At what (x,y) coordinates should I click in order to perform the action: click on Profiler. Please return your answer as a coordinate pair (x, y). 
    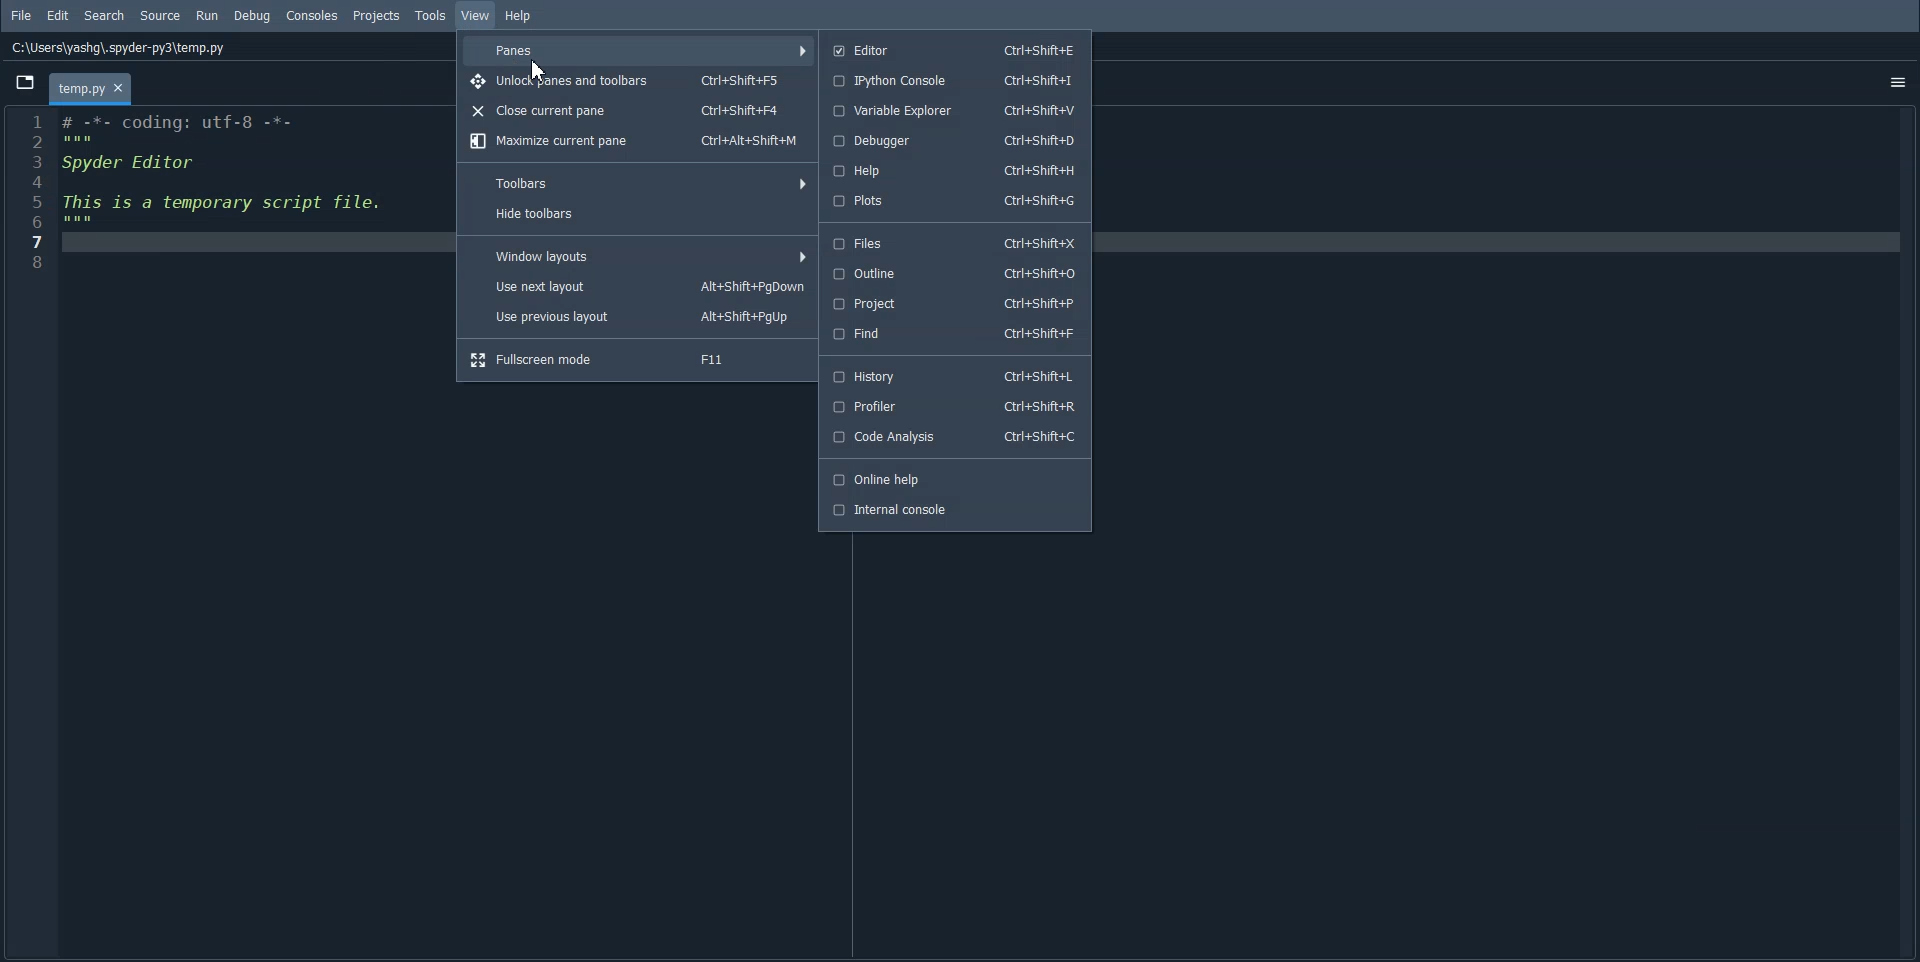
    Looking at the image, I should click on (956, 406).